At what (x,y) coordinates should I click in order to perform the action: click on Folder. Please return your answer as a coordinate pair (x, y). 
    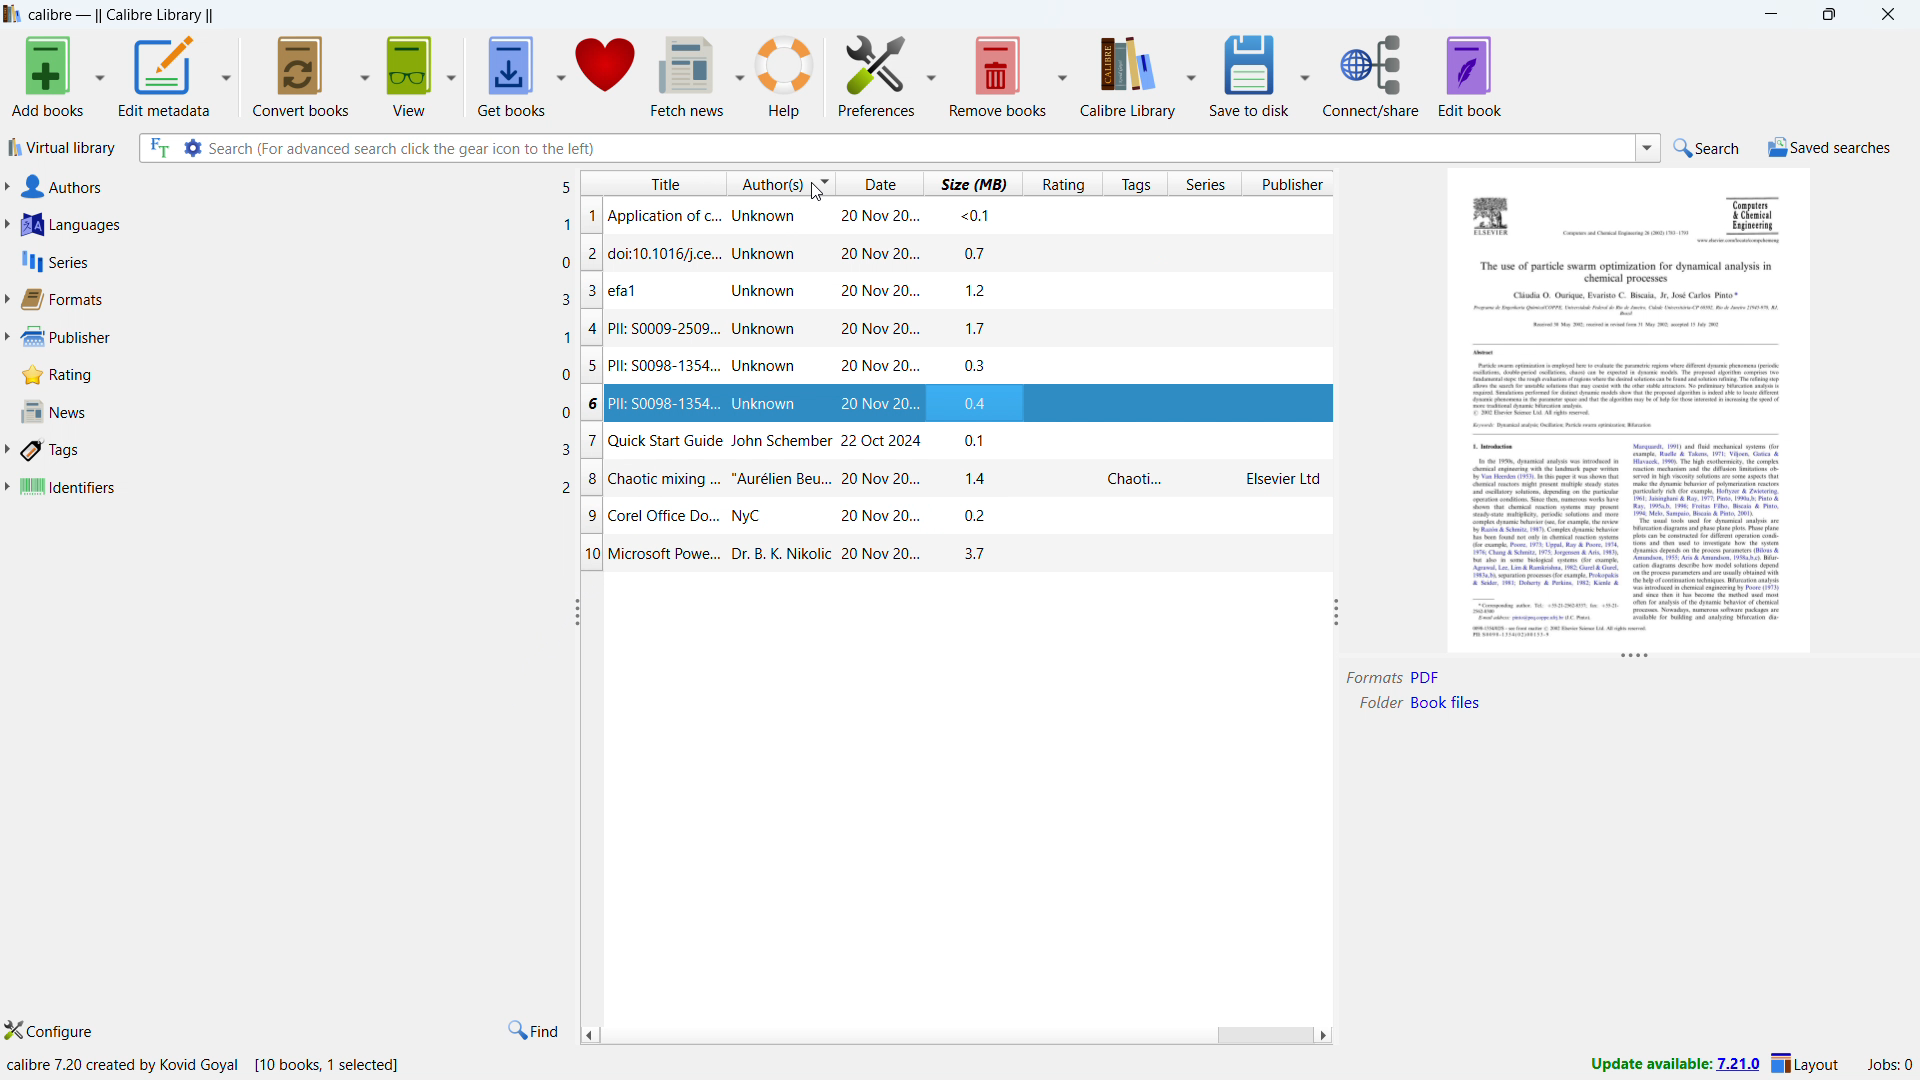
    Looking at the image, I should click on (1378, 702).